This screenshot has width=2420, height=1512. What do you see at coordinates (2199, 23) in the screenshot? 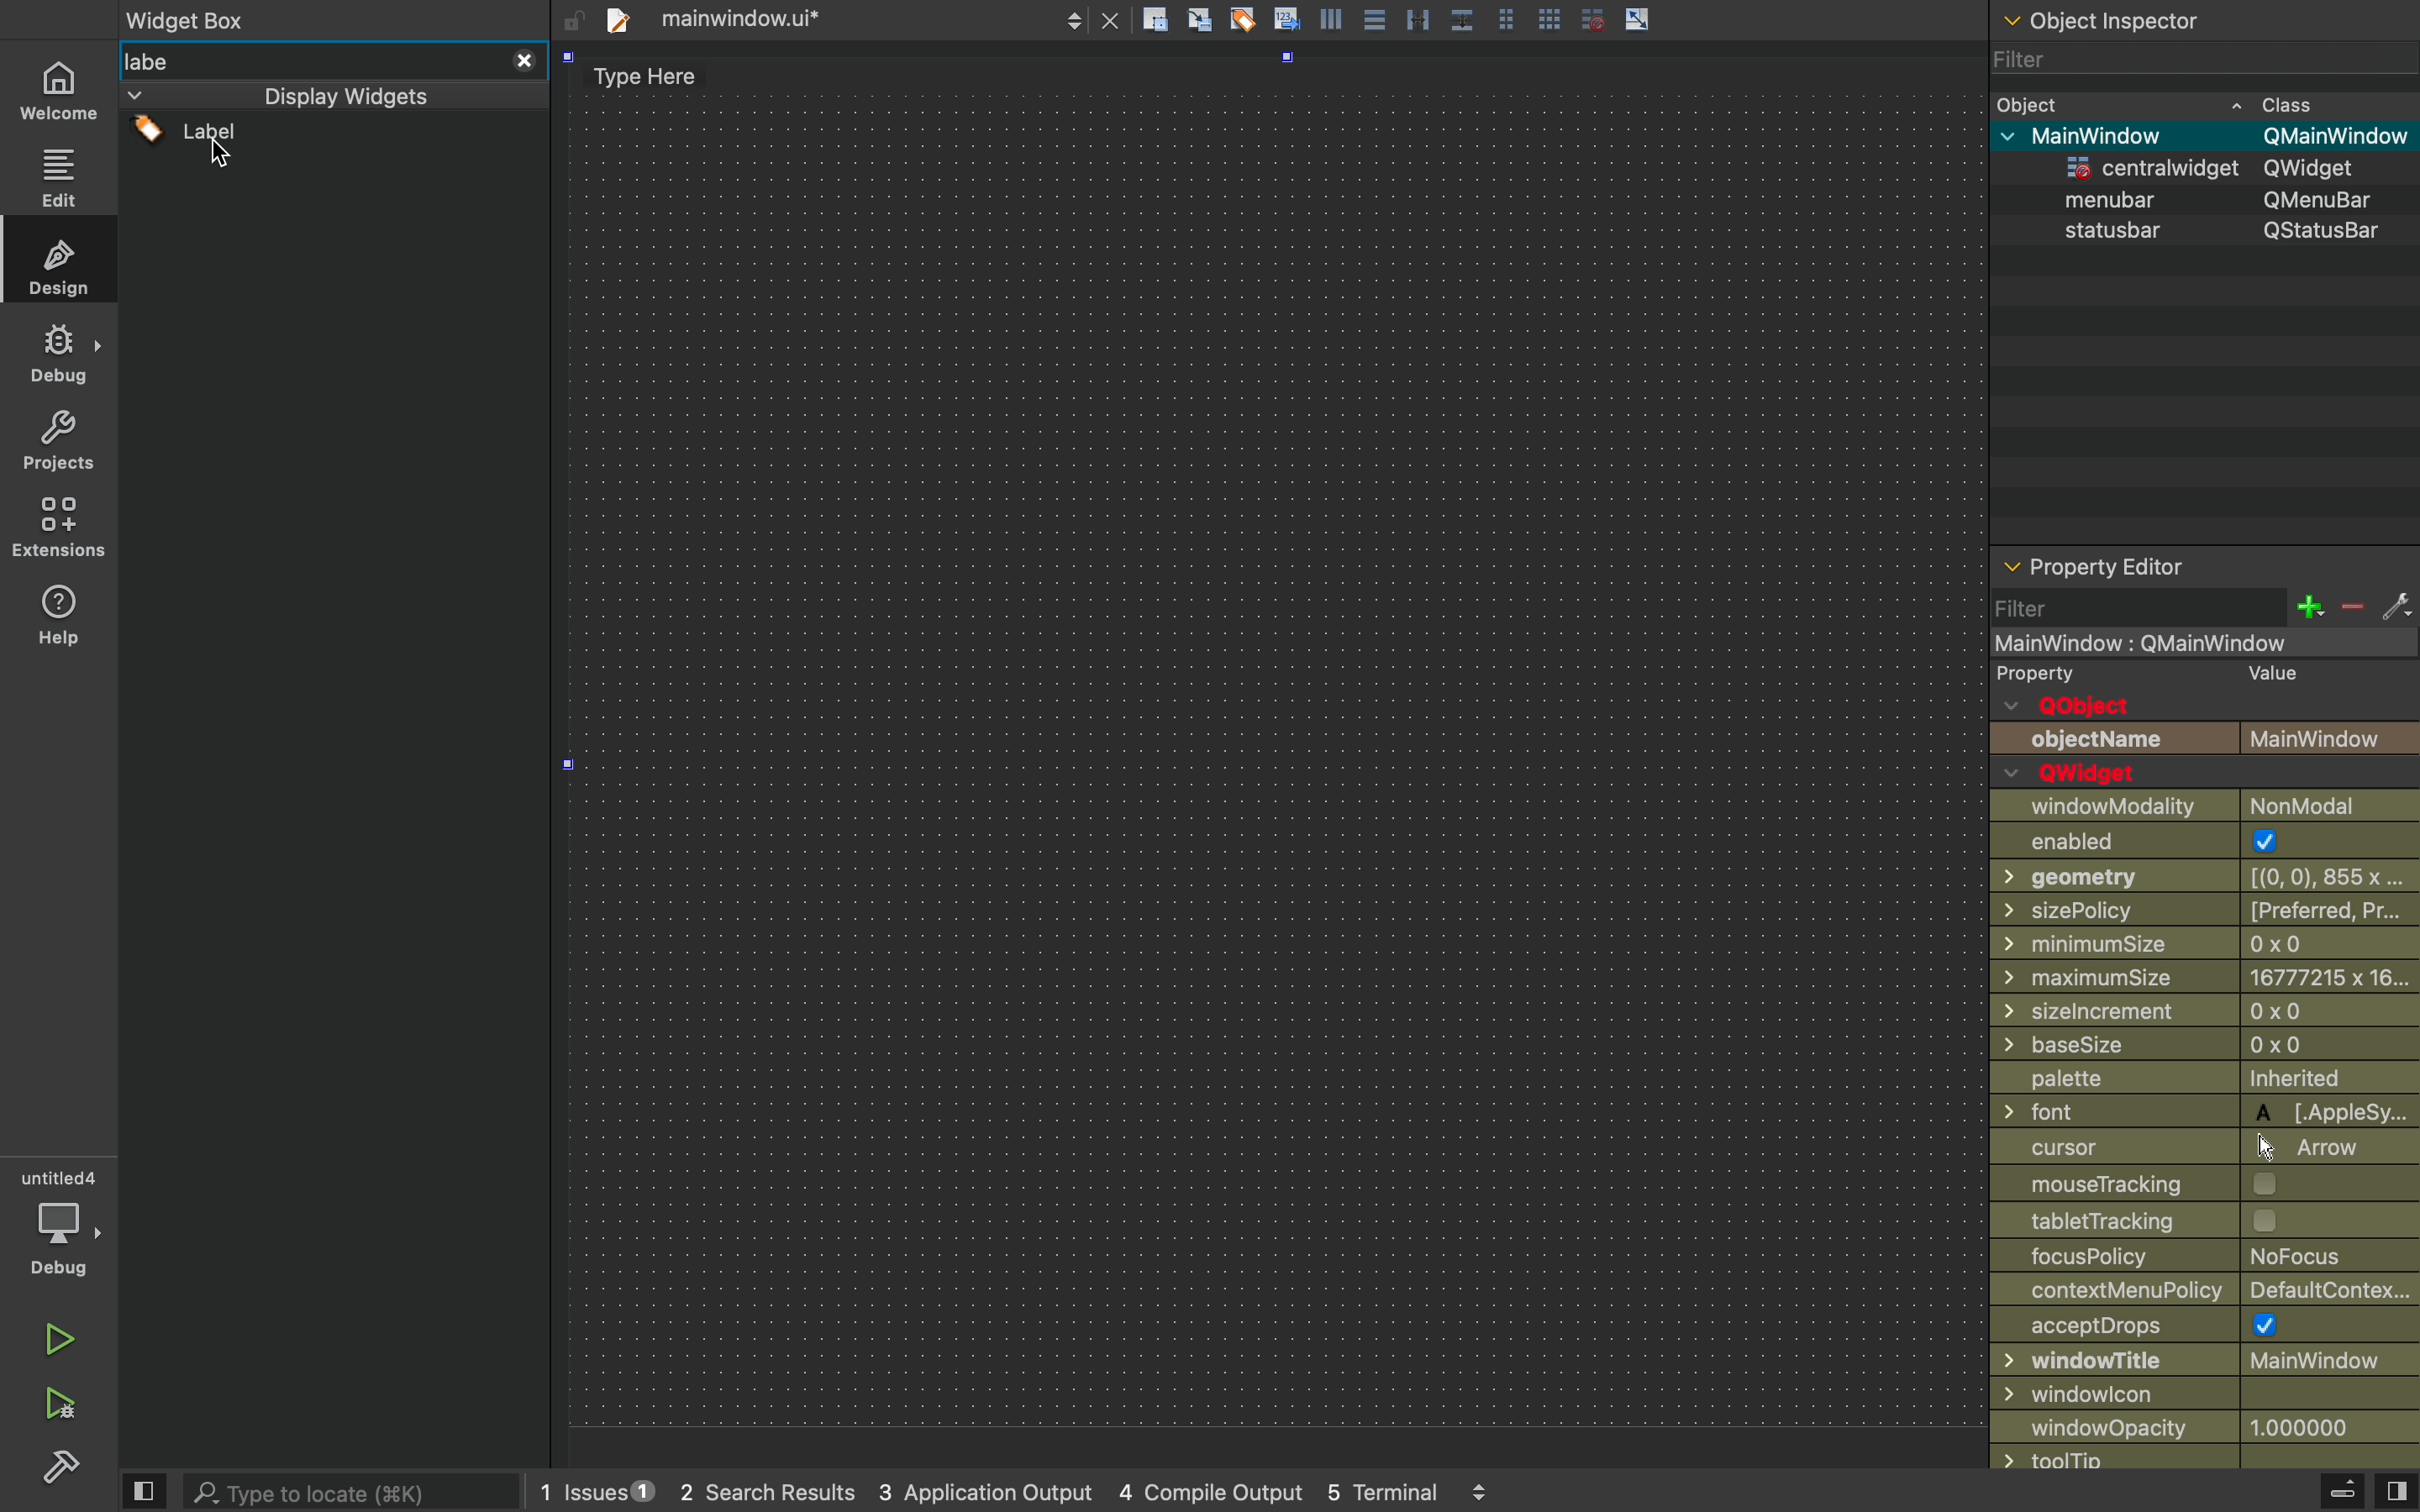
I see `object section` at bounding box center [2199, 23].